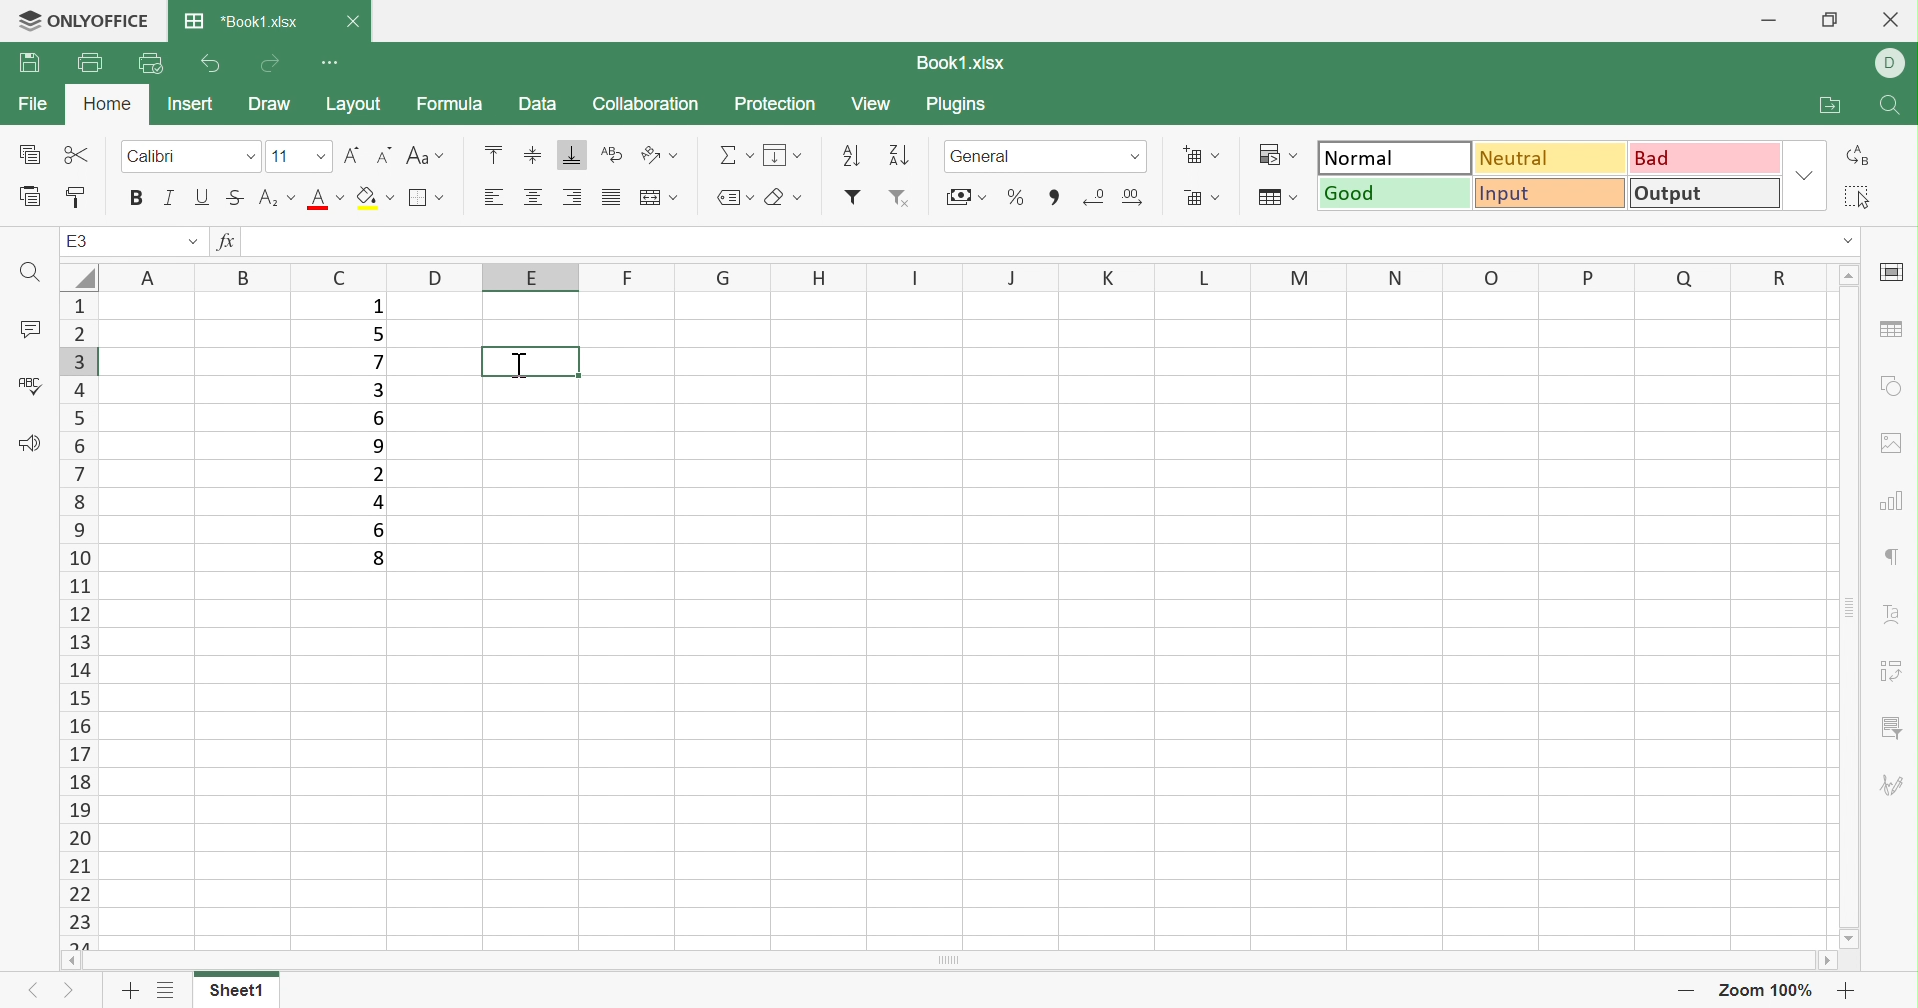 The image size is (1918, 1008). Describe the element at coordinates (969, 199) in the screenshot. I see `Accounting style` at that location.